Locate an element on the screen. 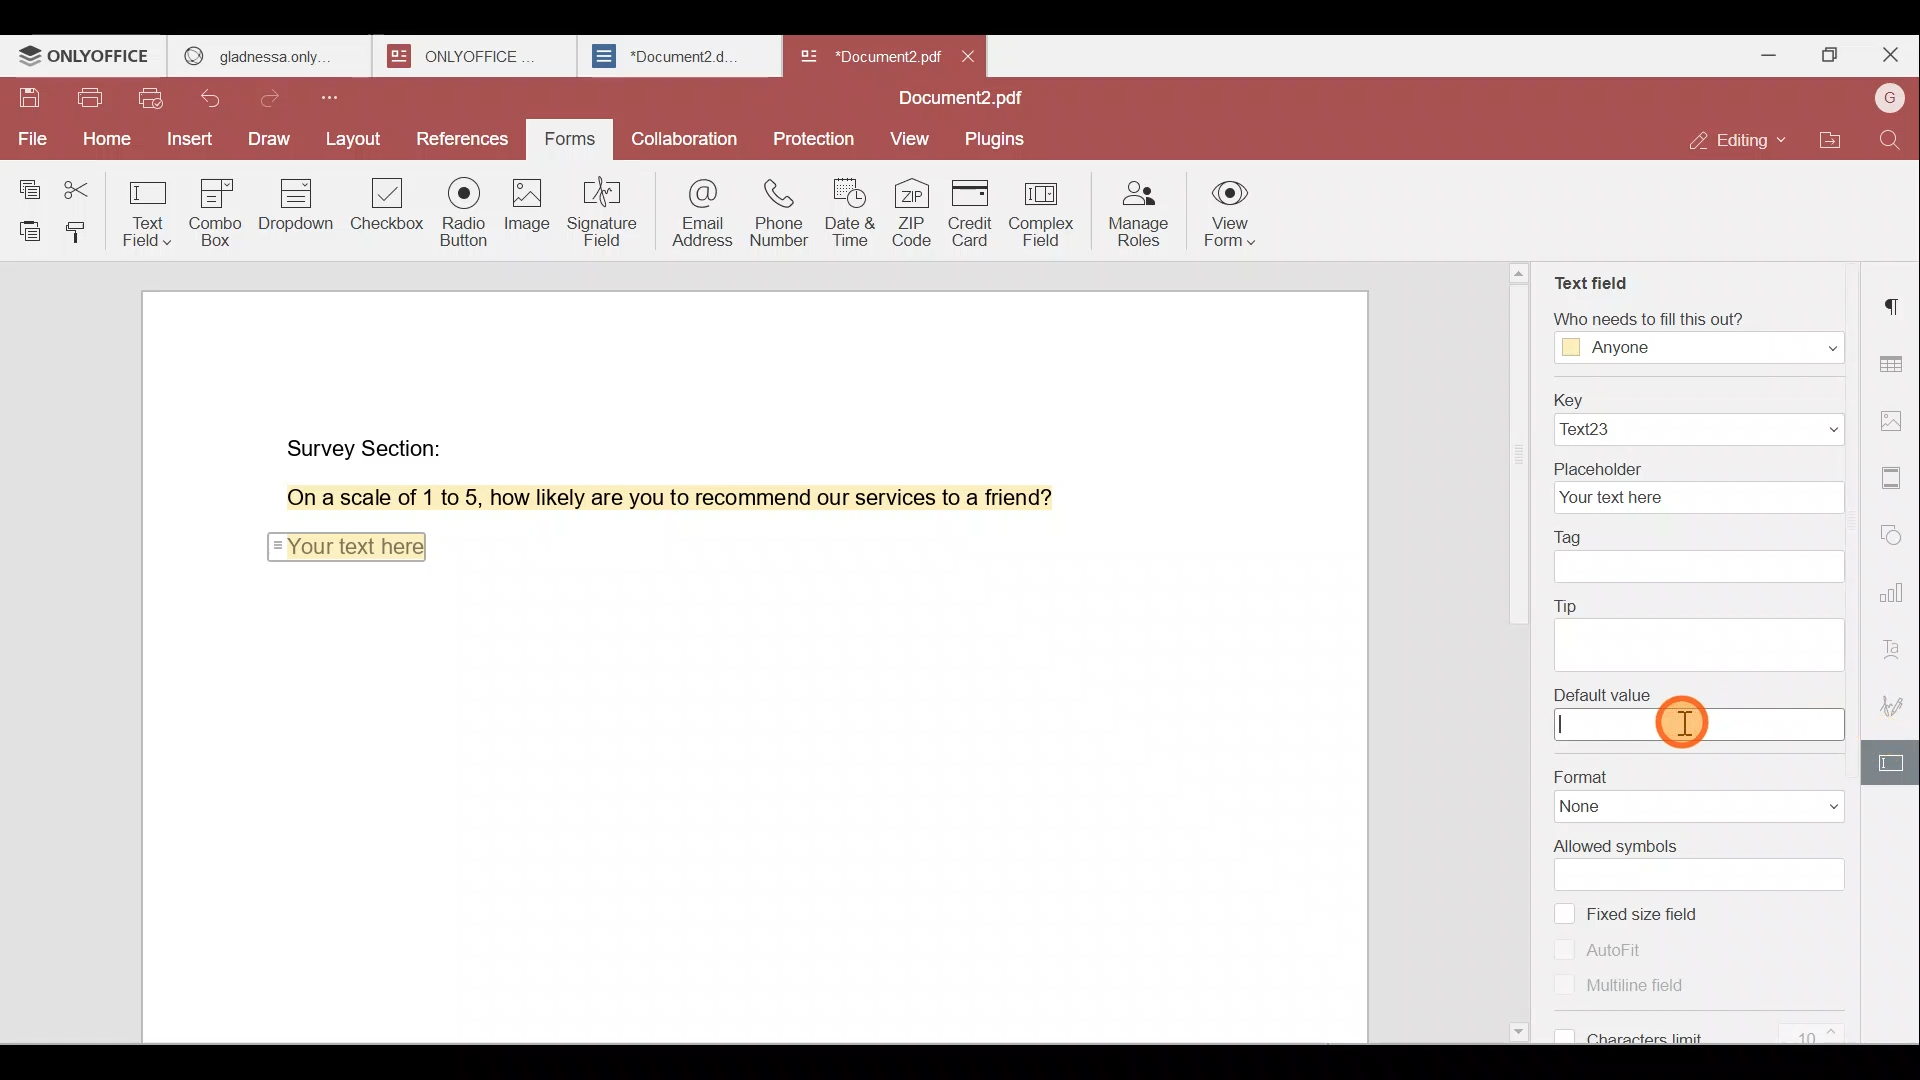  Insert is located at coordinates (190, 141).